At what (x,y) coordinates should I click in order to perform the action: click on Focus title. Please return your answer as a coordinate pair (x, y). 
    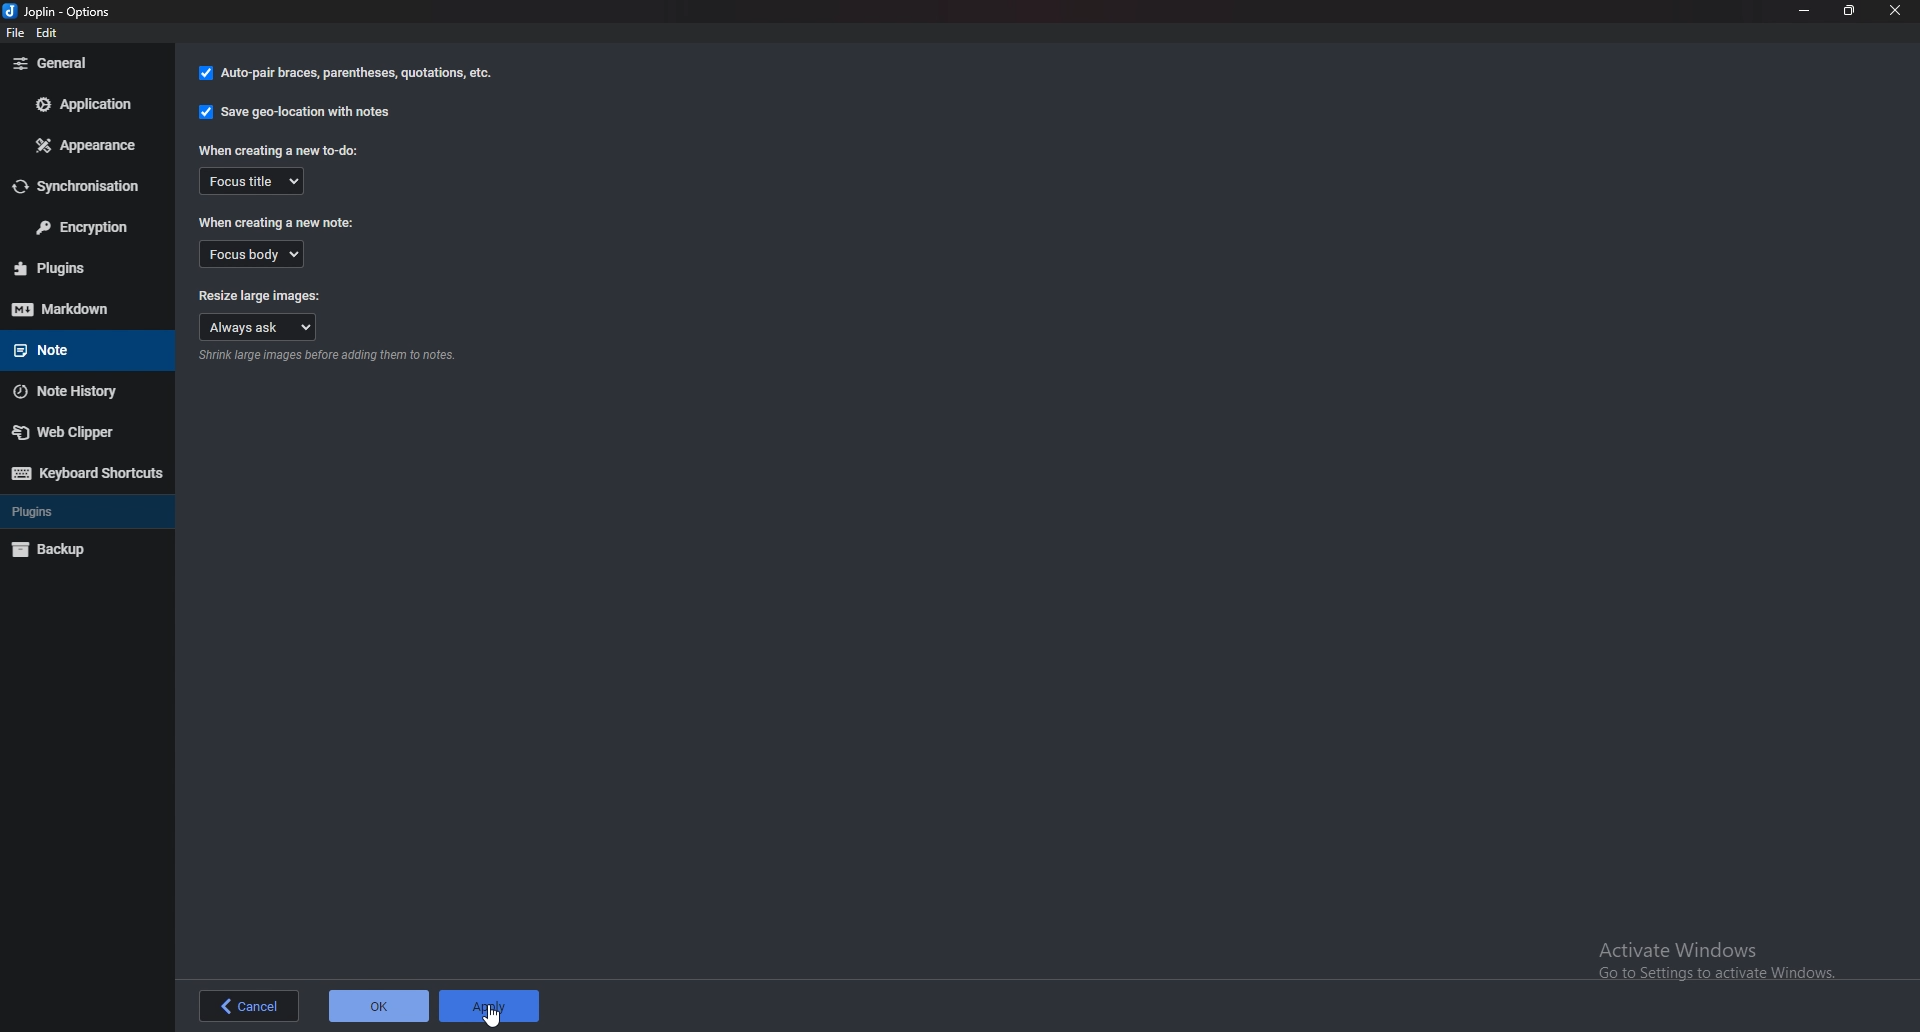
    Looking at the image, I should click on (254, 181).